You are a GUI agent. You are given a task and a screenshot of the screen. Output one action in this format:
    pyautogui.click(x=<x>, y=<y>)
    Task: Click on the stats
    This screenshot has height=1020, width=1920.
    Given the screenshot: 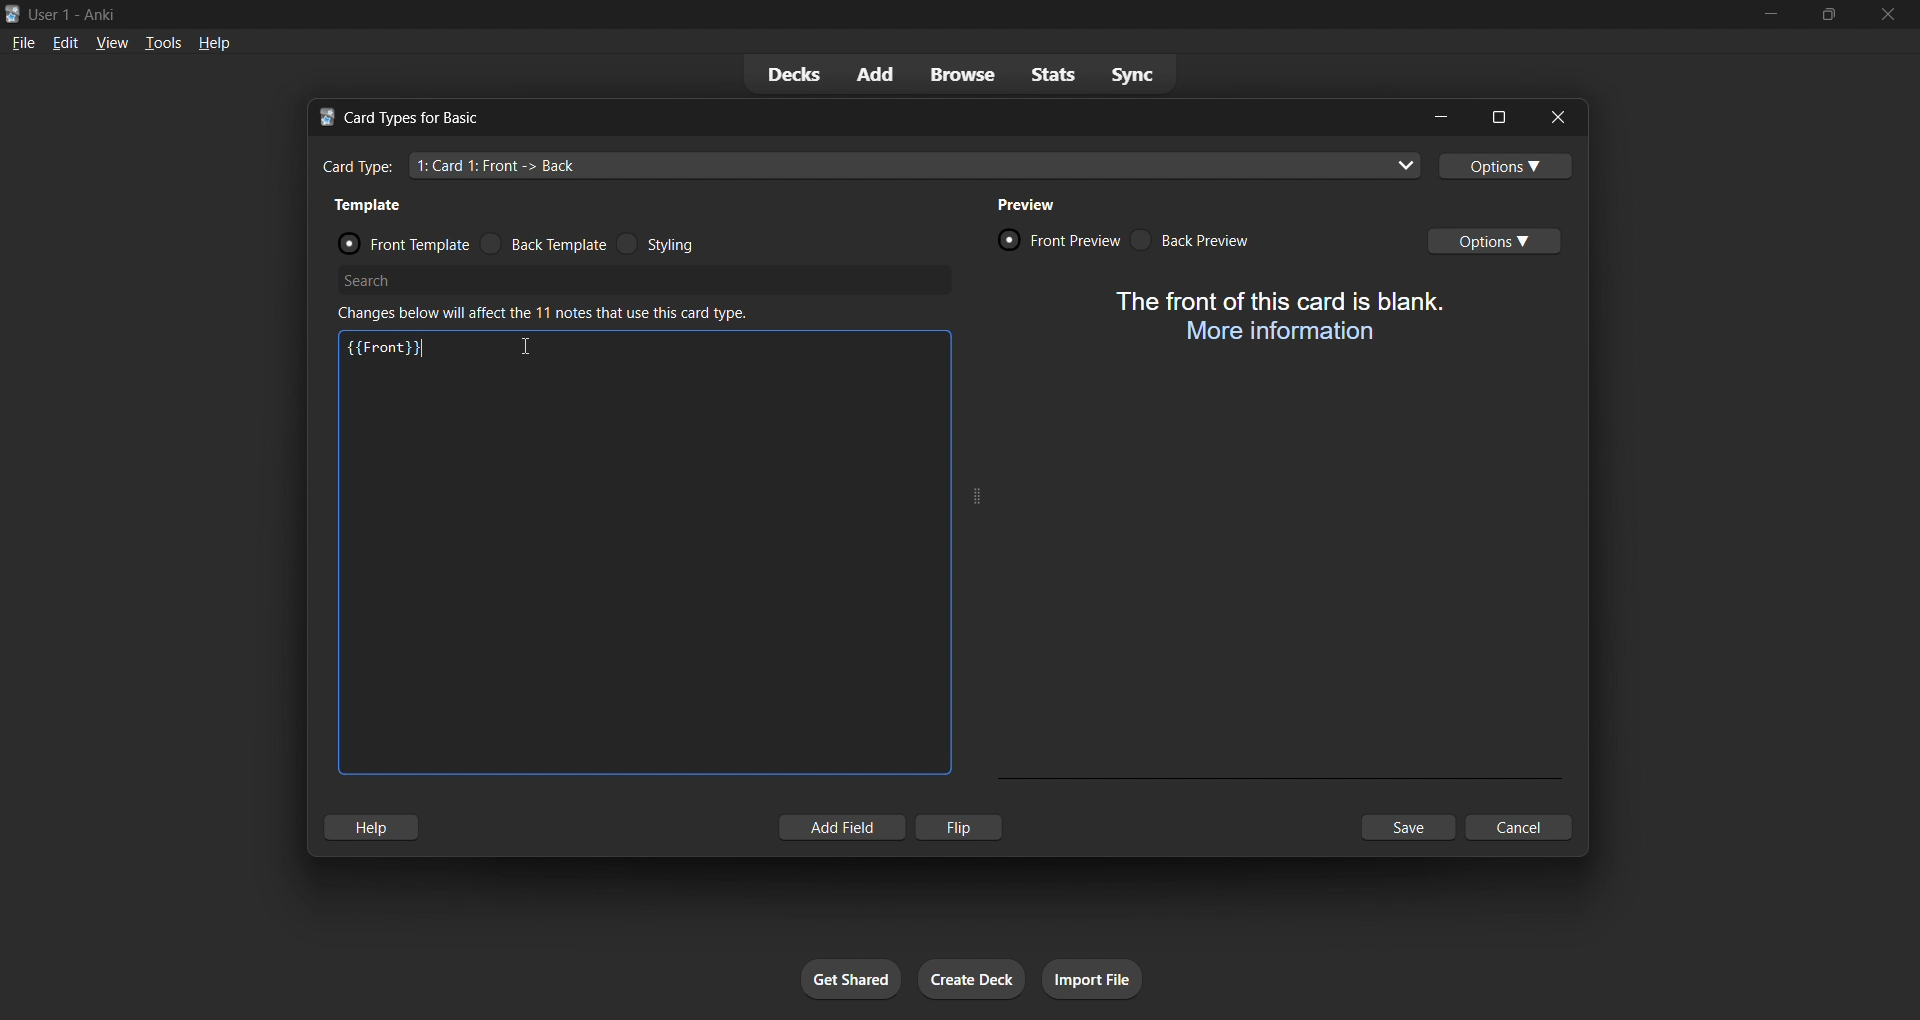 What is the action you would take?
    pyautogui.click(x=1048, y=77)
    